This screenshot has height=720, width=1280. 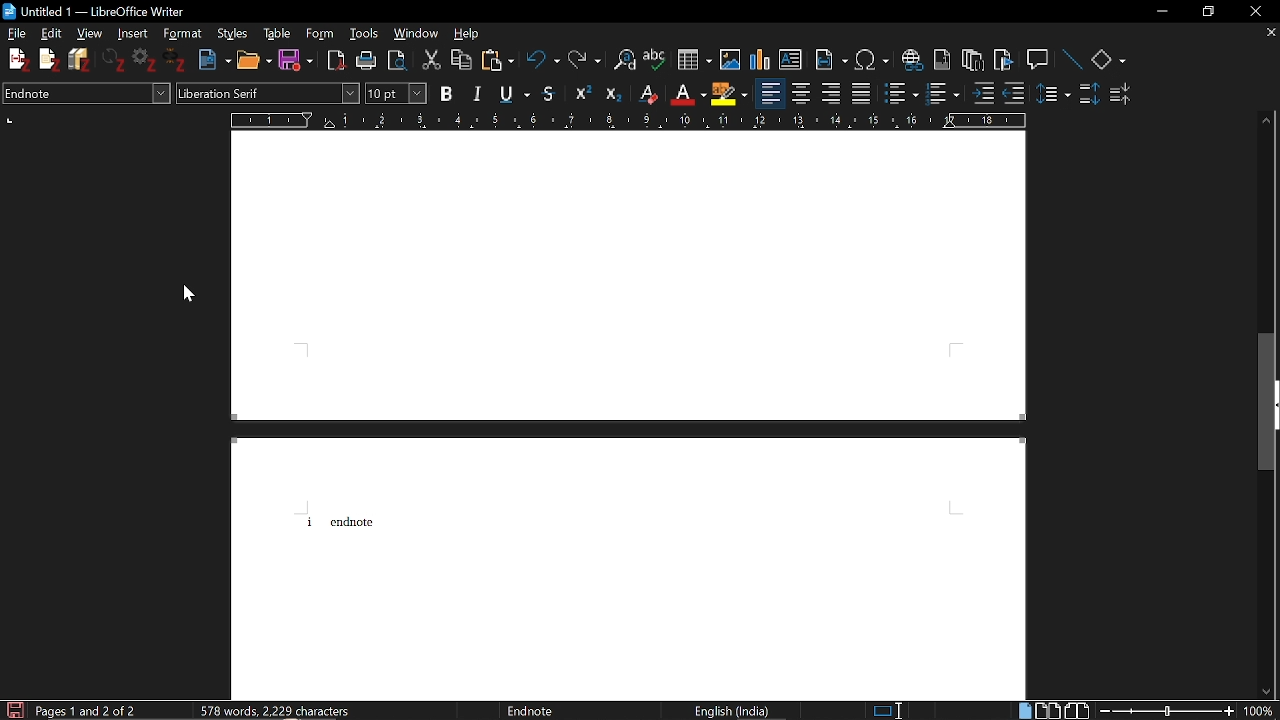 I want to click on Increase indent, so click(x=982, y=94).